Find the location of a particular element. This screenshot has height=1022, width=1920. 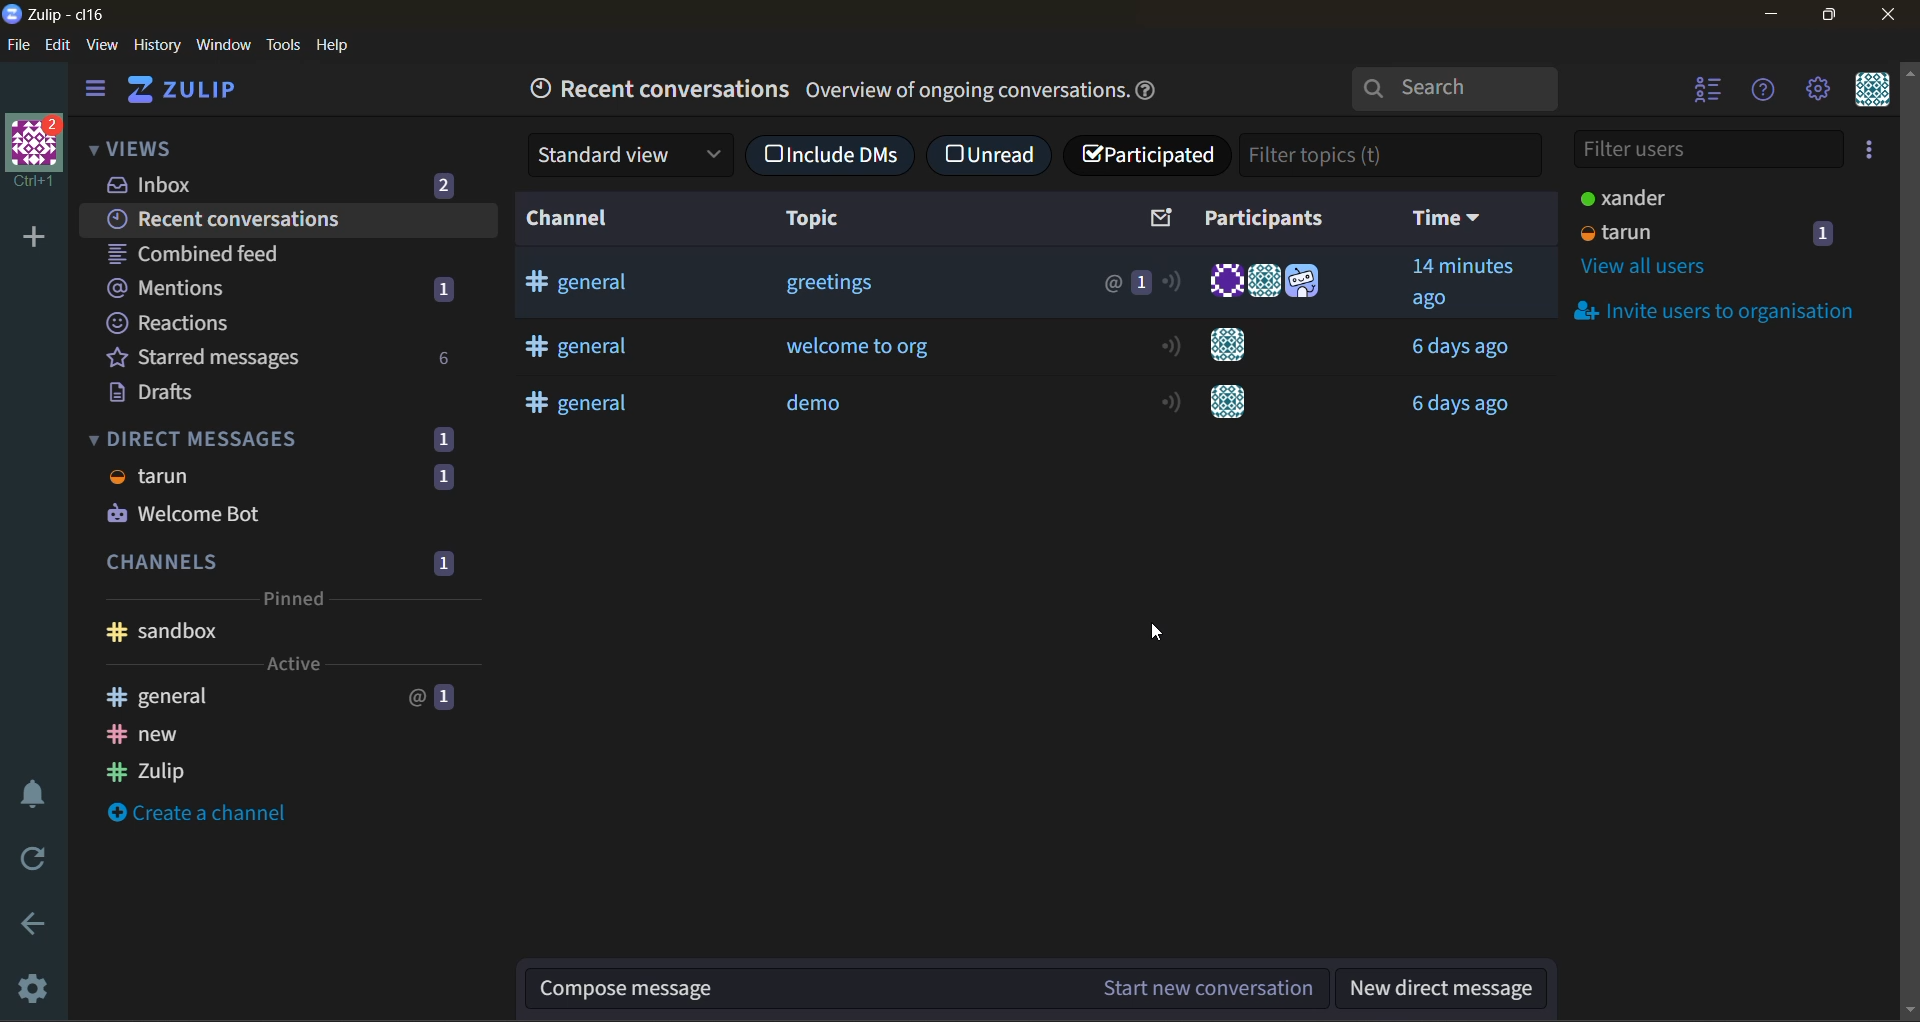

pinned is located at coordinates (296, 598).